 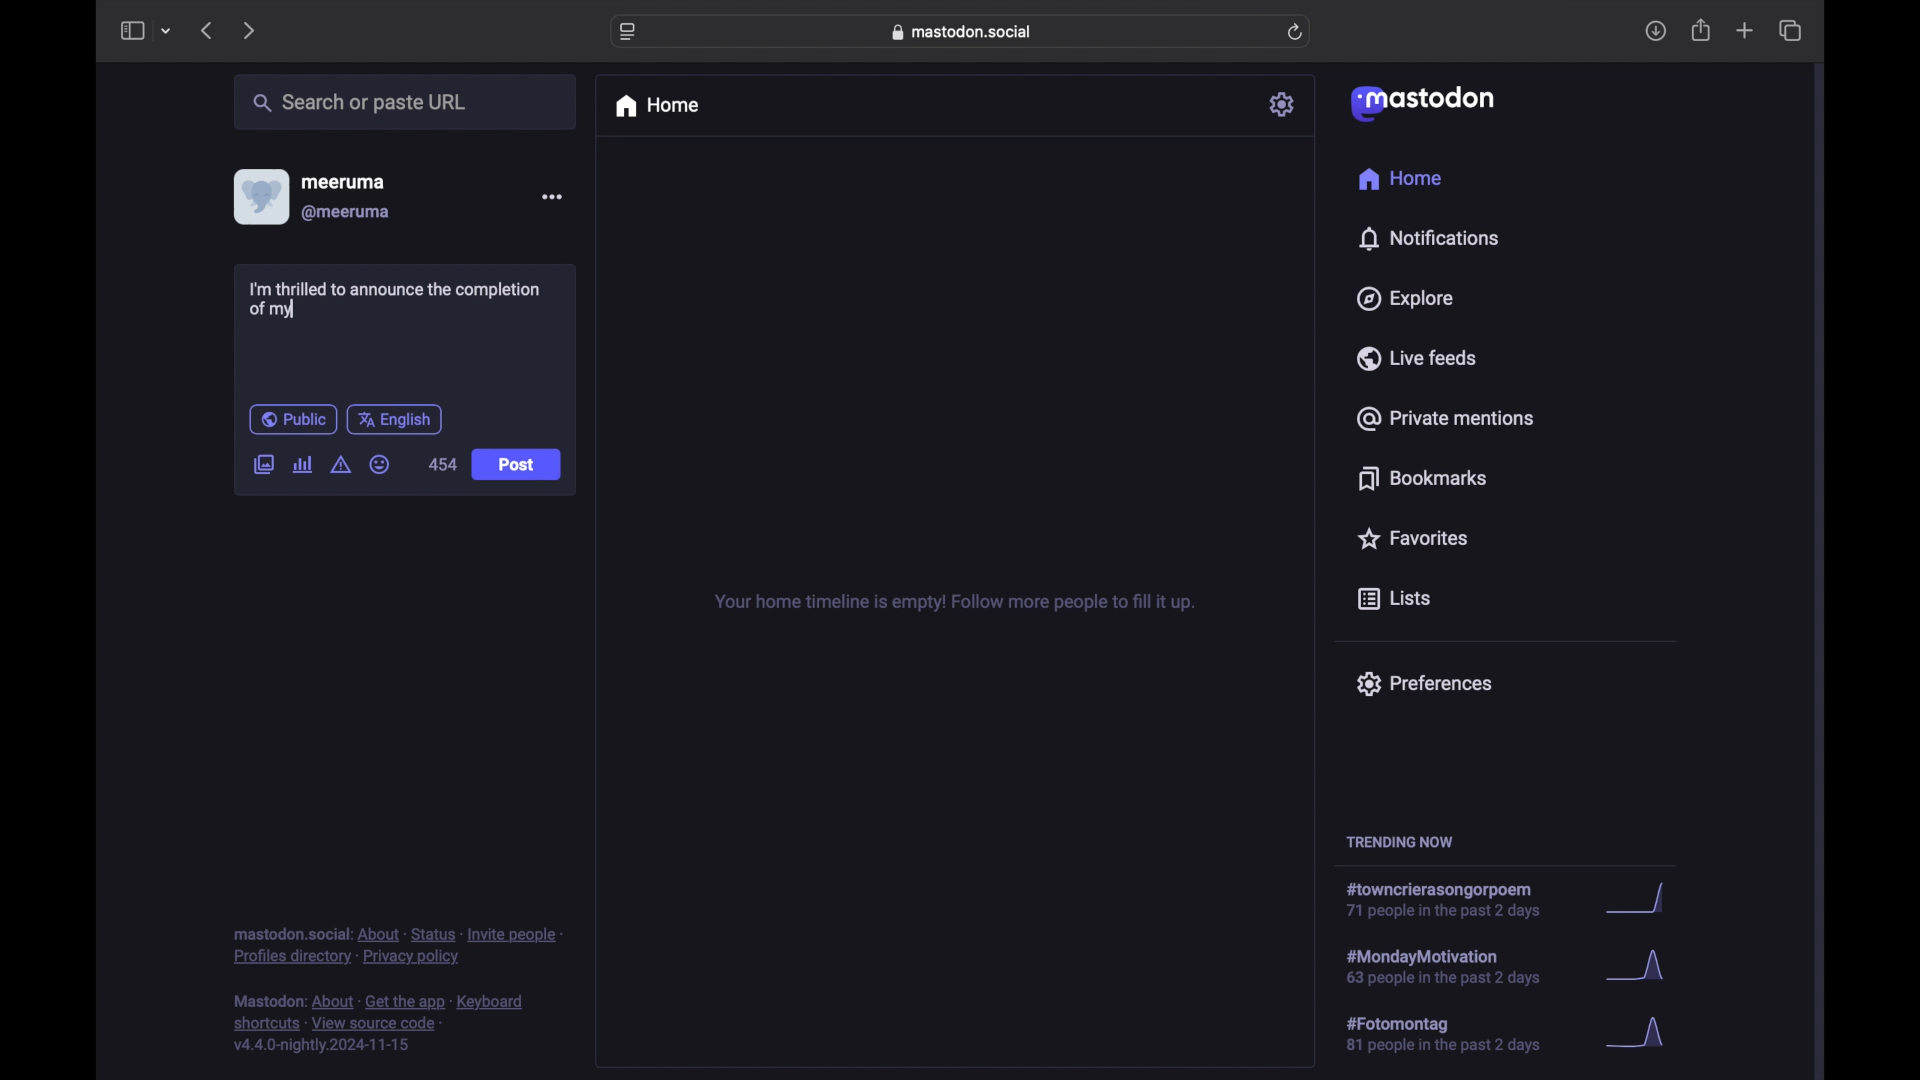 I want to click on your home timeline is  empty! follow for more tips, so click(x=952, y=603).